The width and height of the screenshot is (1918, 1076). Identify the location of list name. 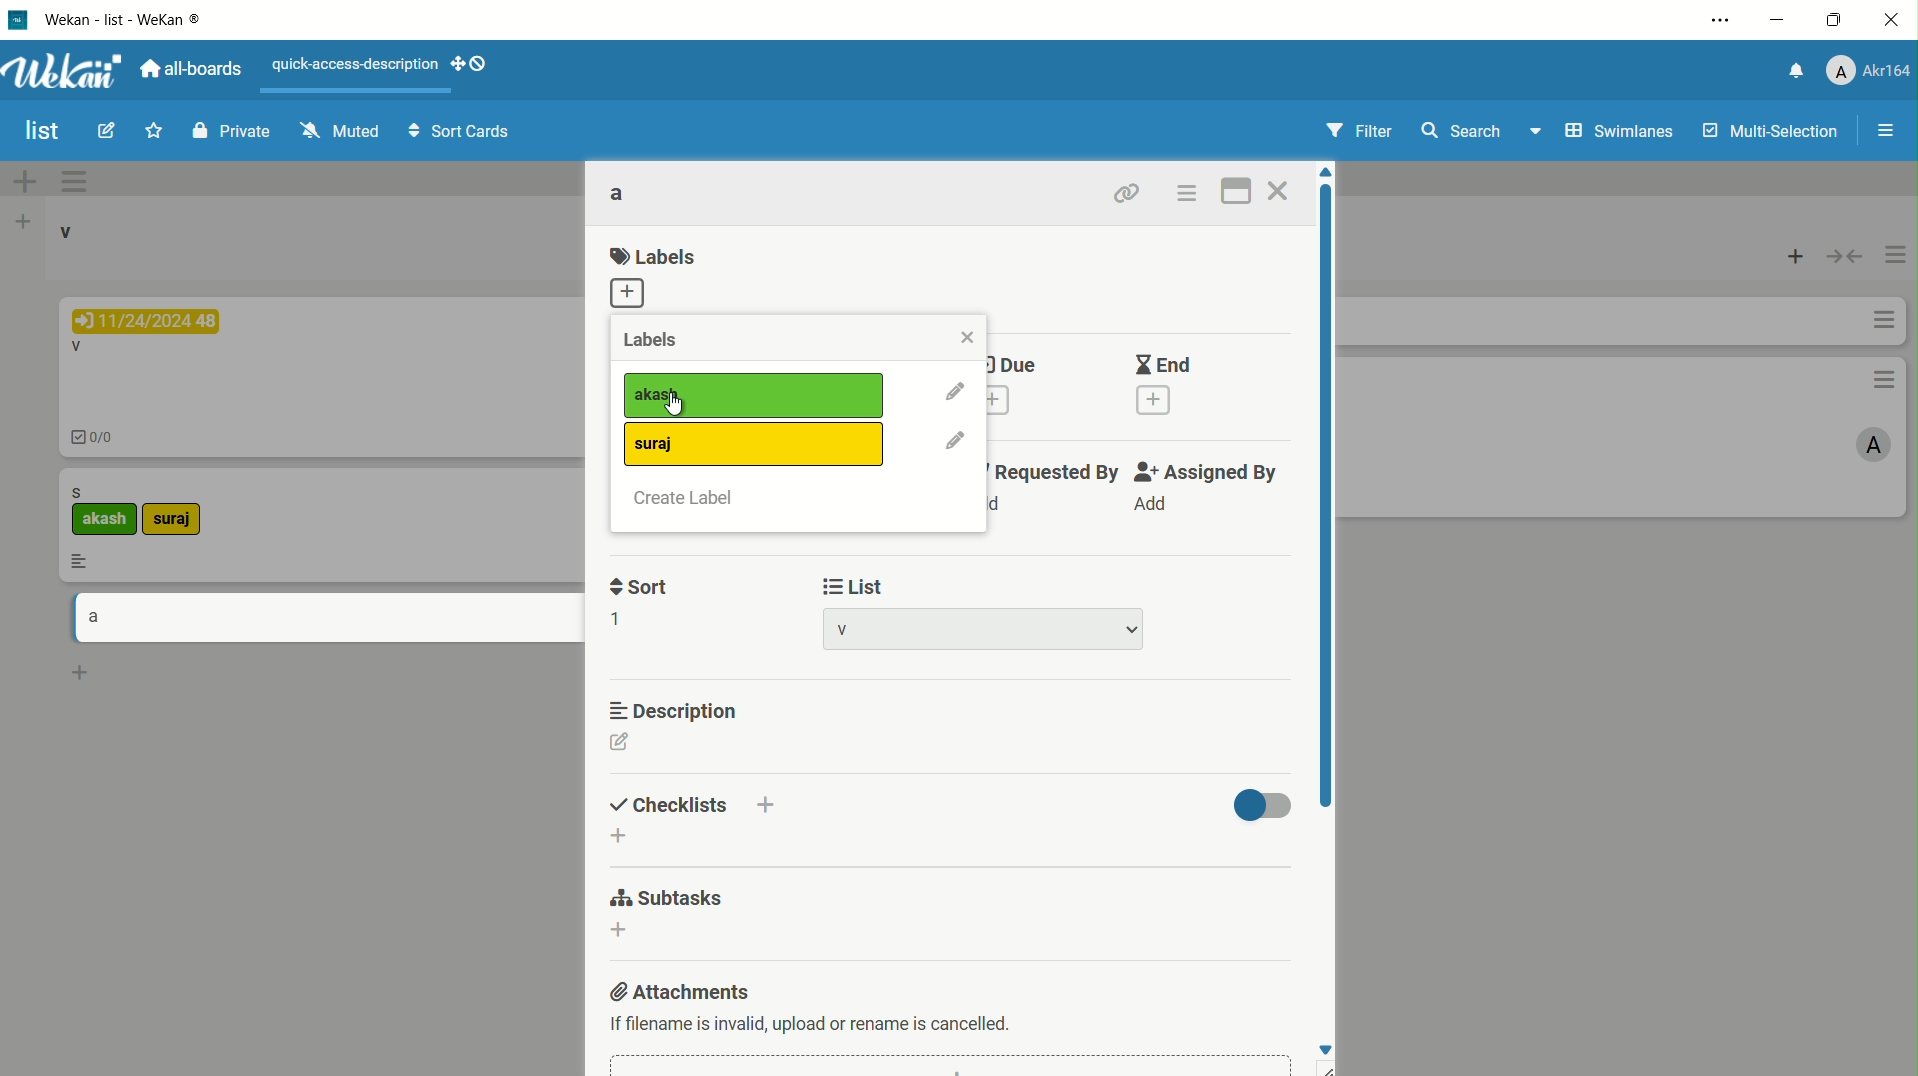
(842, 628).